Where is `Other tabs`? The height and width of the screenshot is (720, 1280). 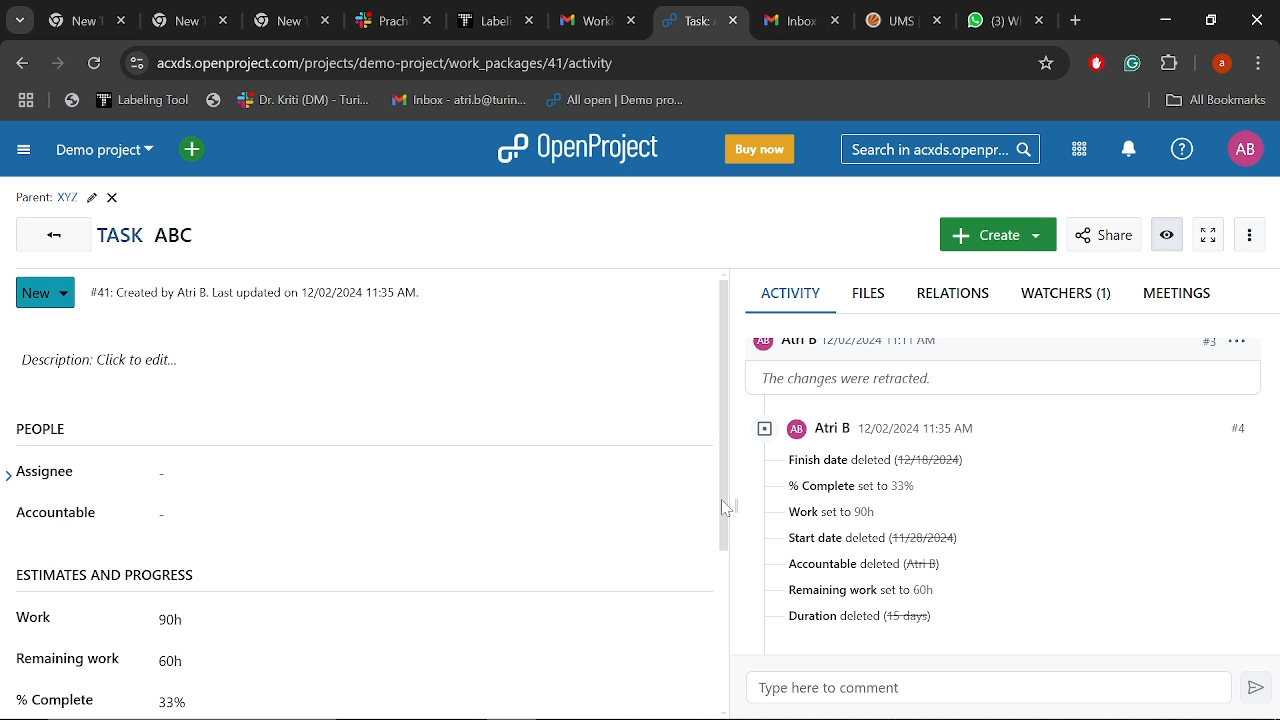 Other tabs is located at coordinates (905, 23).